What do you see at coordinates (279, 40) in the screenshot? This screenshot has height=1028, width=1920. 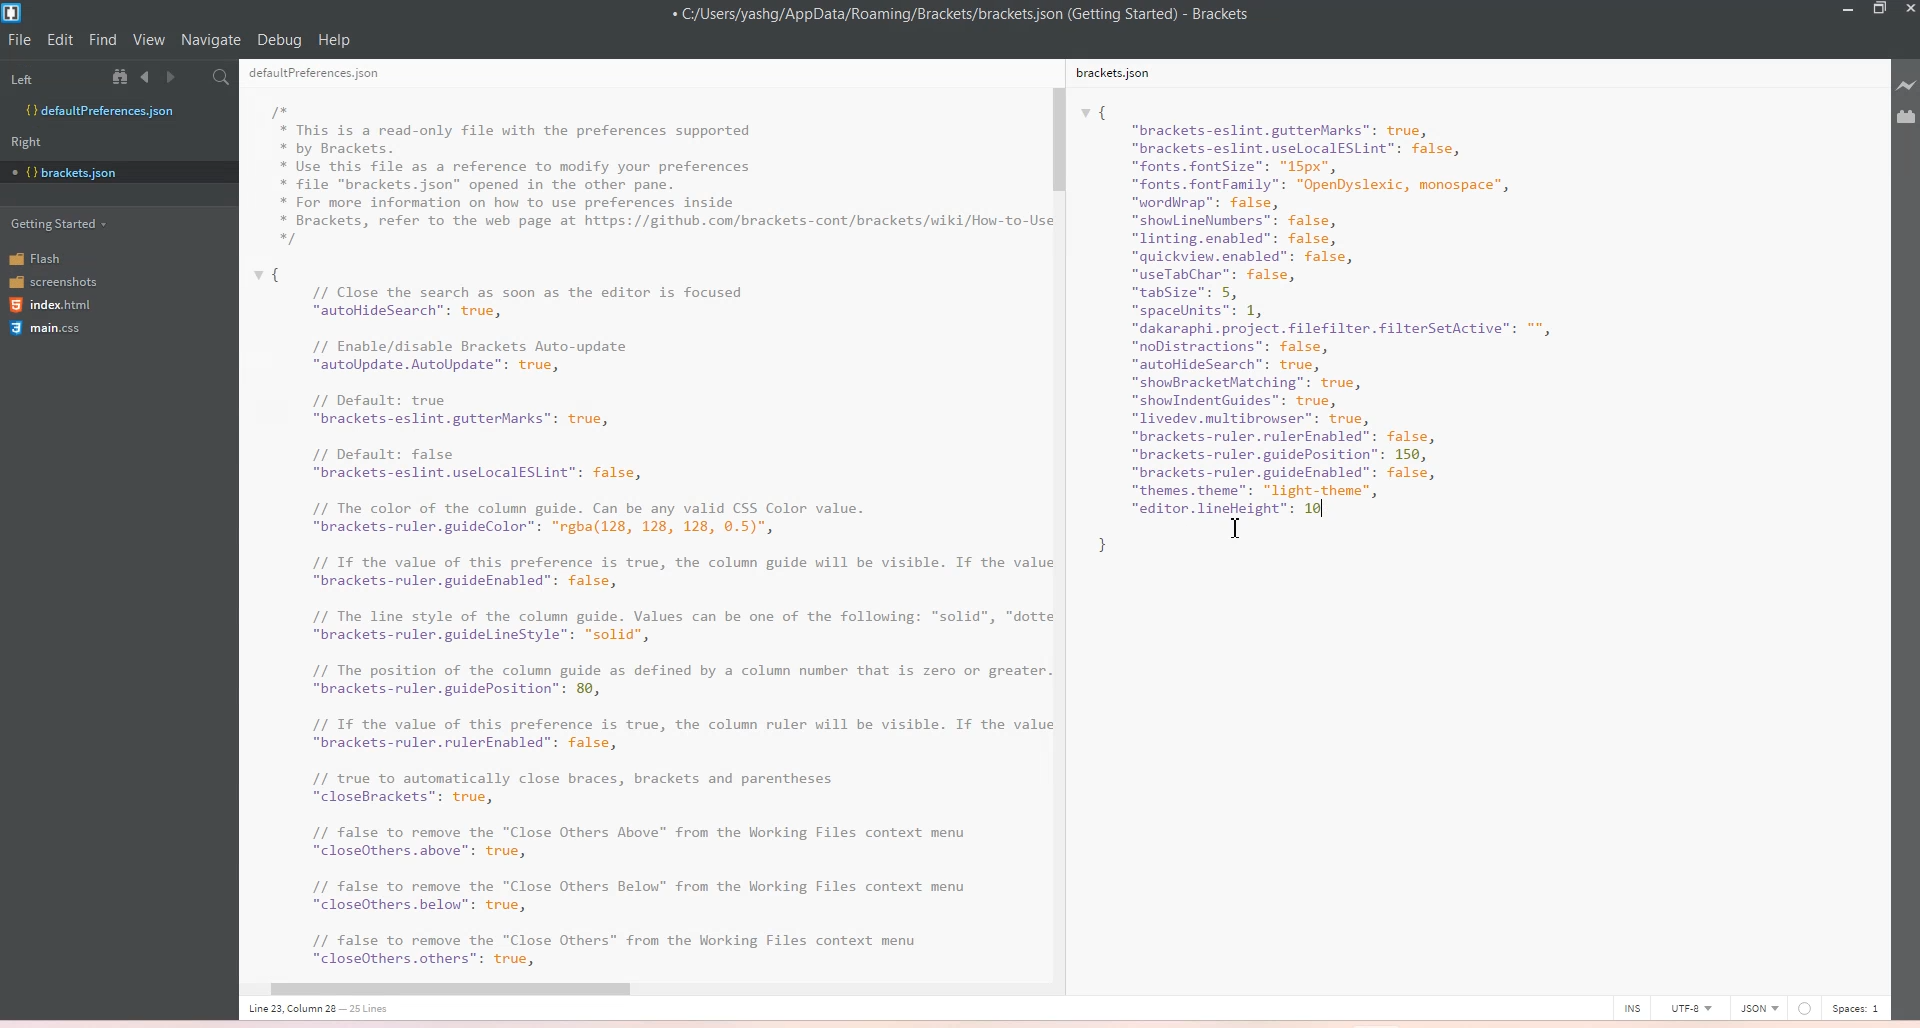 I see `Debug` at bounding box center [279, 40].